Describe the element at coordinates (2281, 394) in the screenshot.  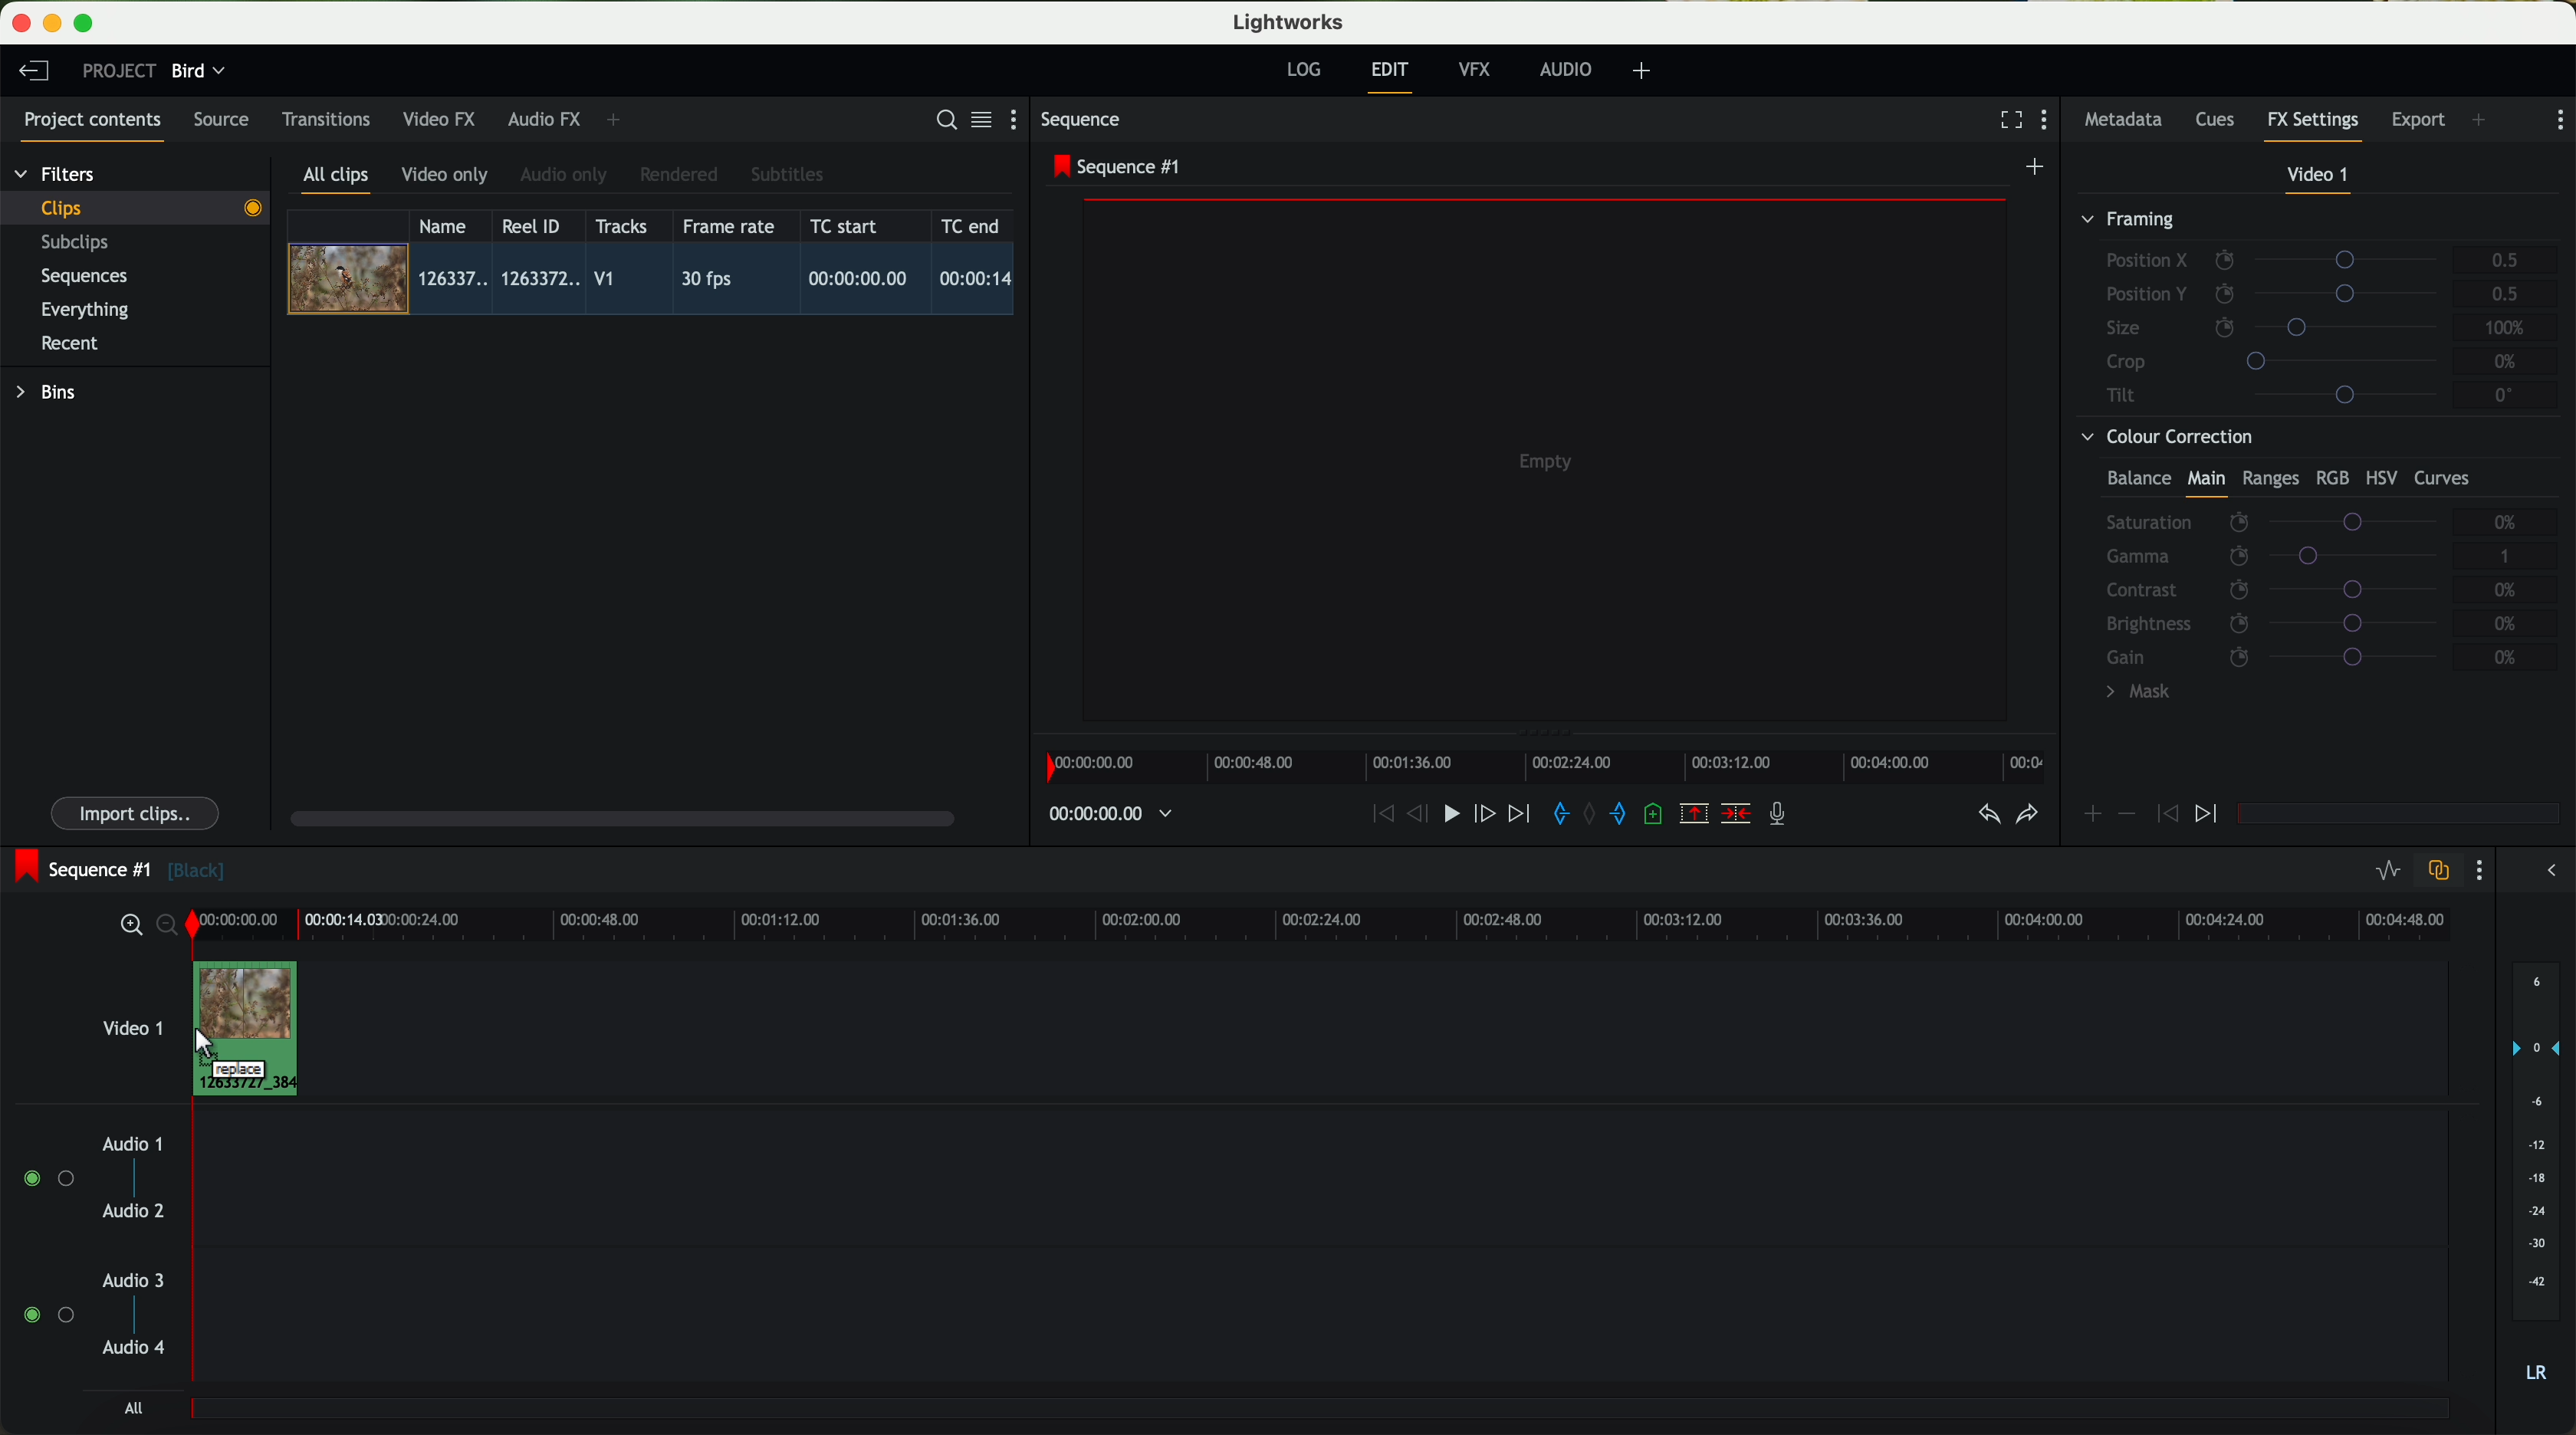
I see `tilt` at that location.